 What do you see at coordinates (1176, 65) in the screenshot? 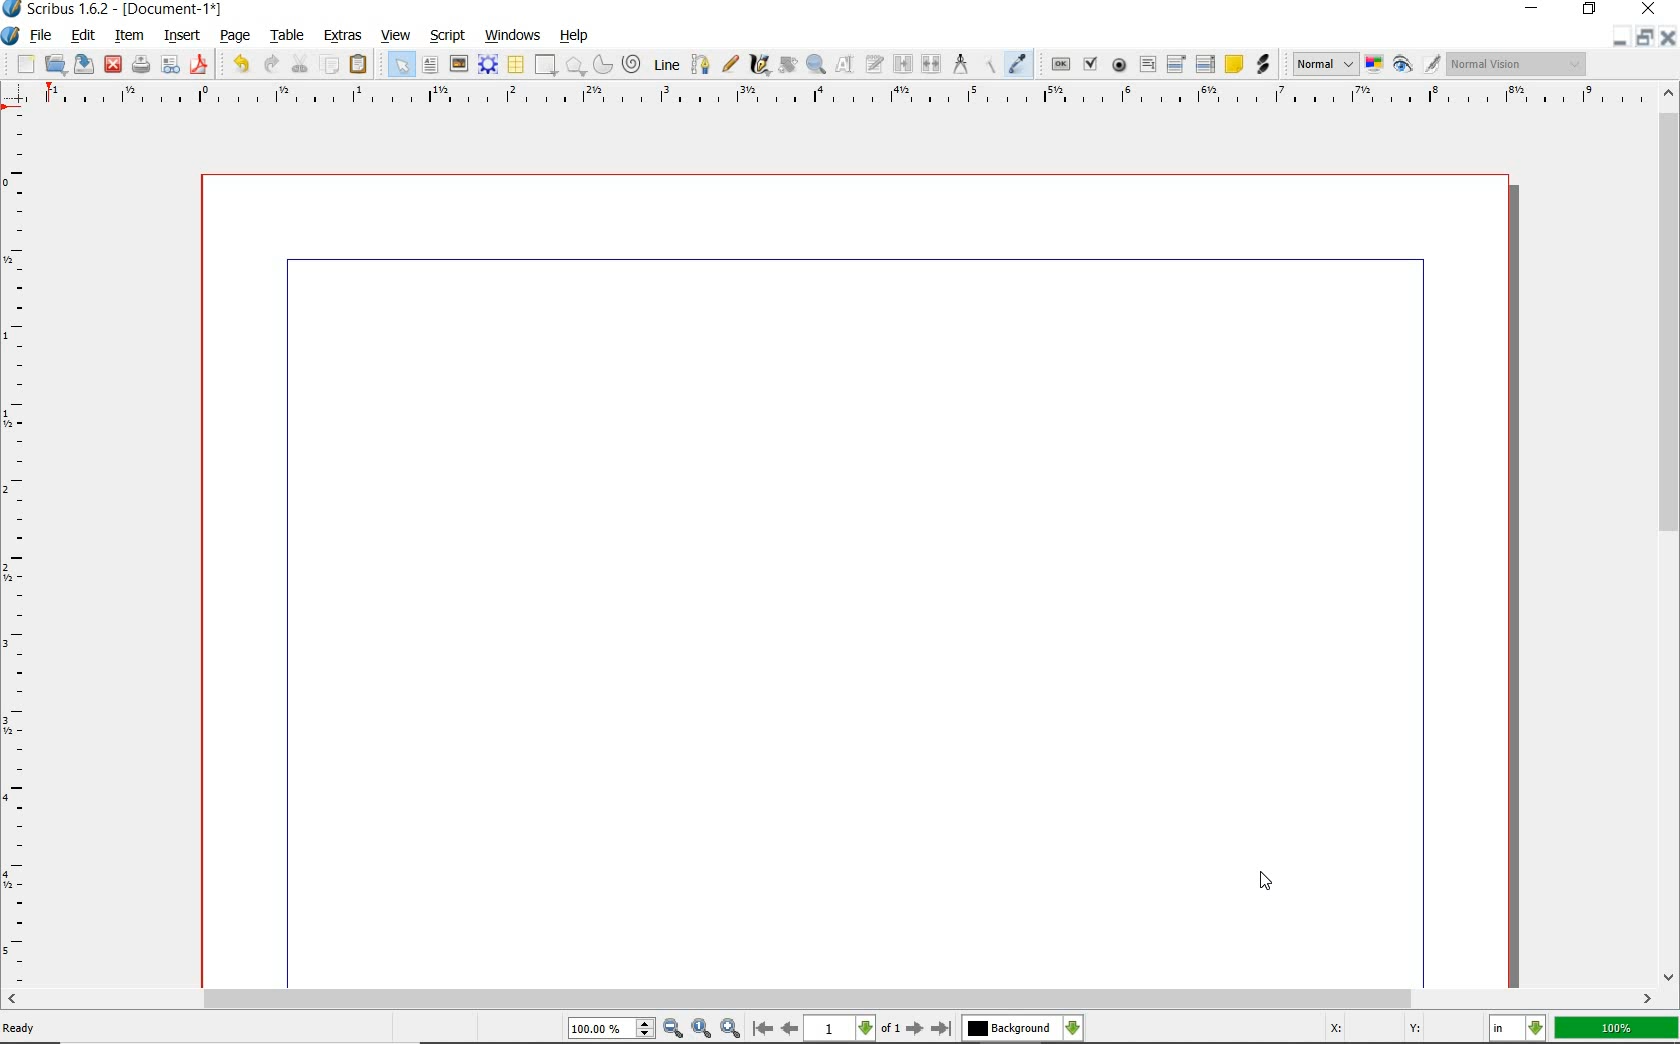
I see `pdf combo box` at bounding box center [1176, 65].